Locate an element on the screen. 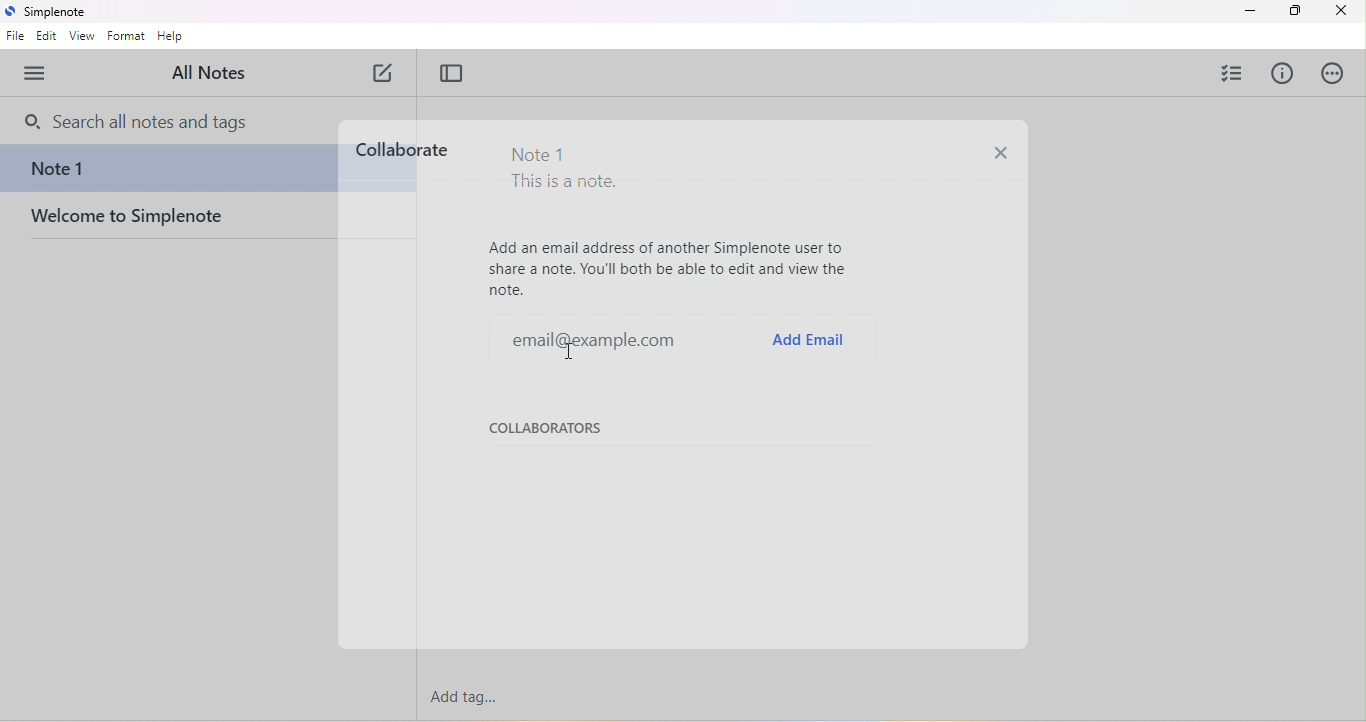 Image resolution: width=1366 pixels, height=722 pixels. maximize is located at coordinates (1293, 11).